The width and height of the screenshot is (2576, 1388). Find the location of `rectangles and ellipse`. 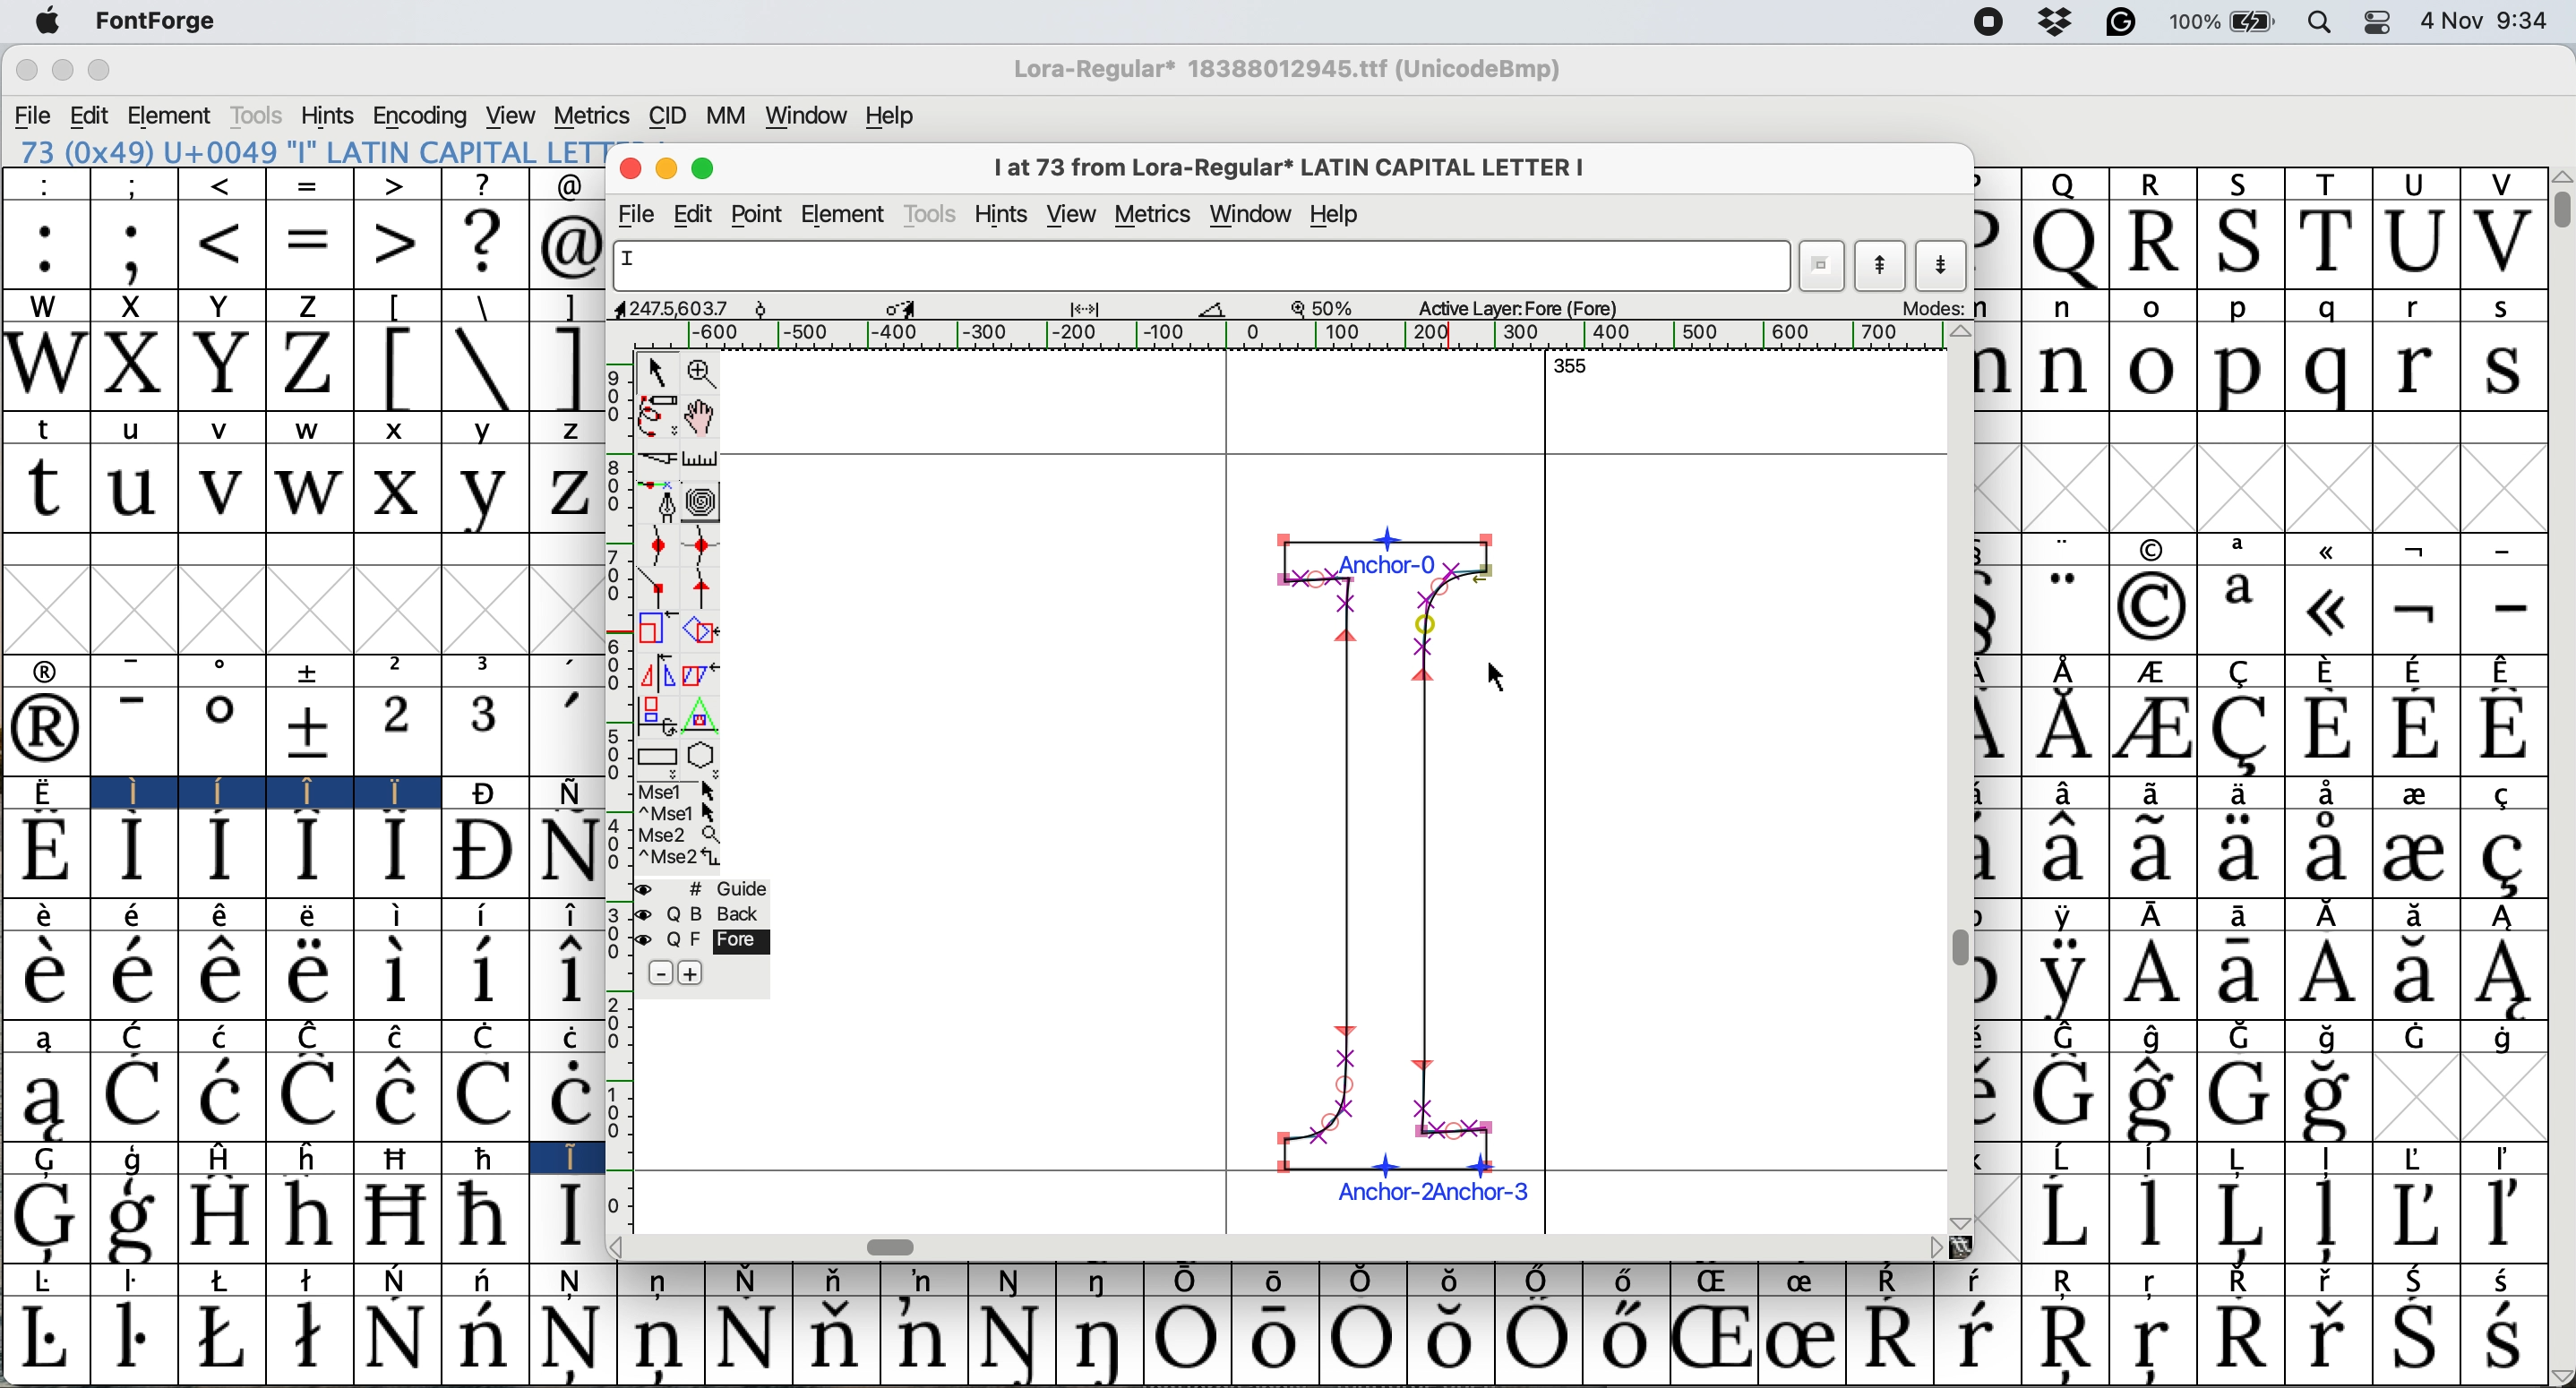

rectangles and ellipse is located at coordinates (658, 753).